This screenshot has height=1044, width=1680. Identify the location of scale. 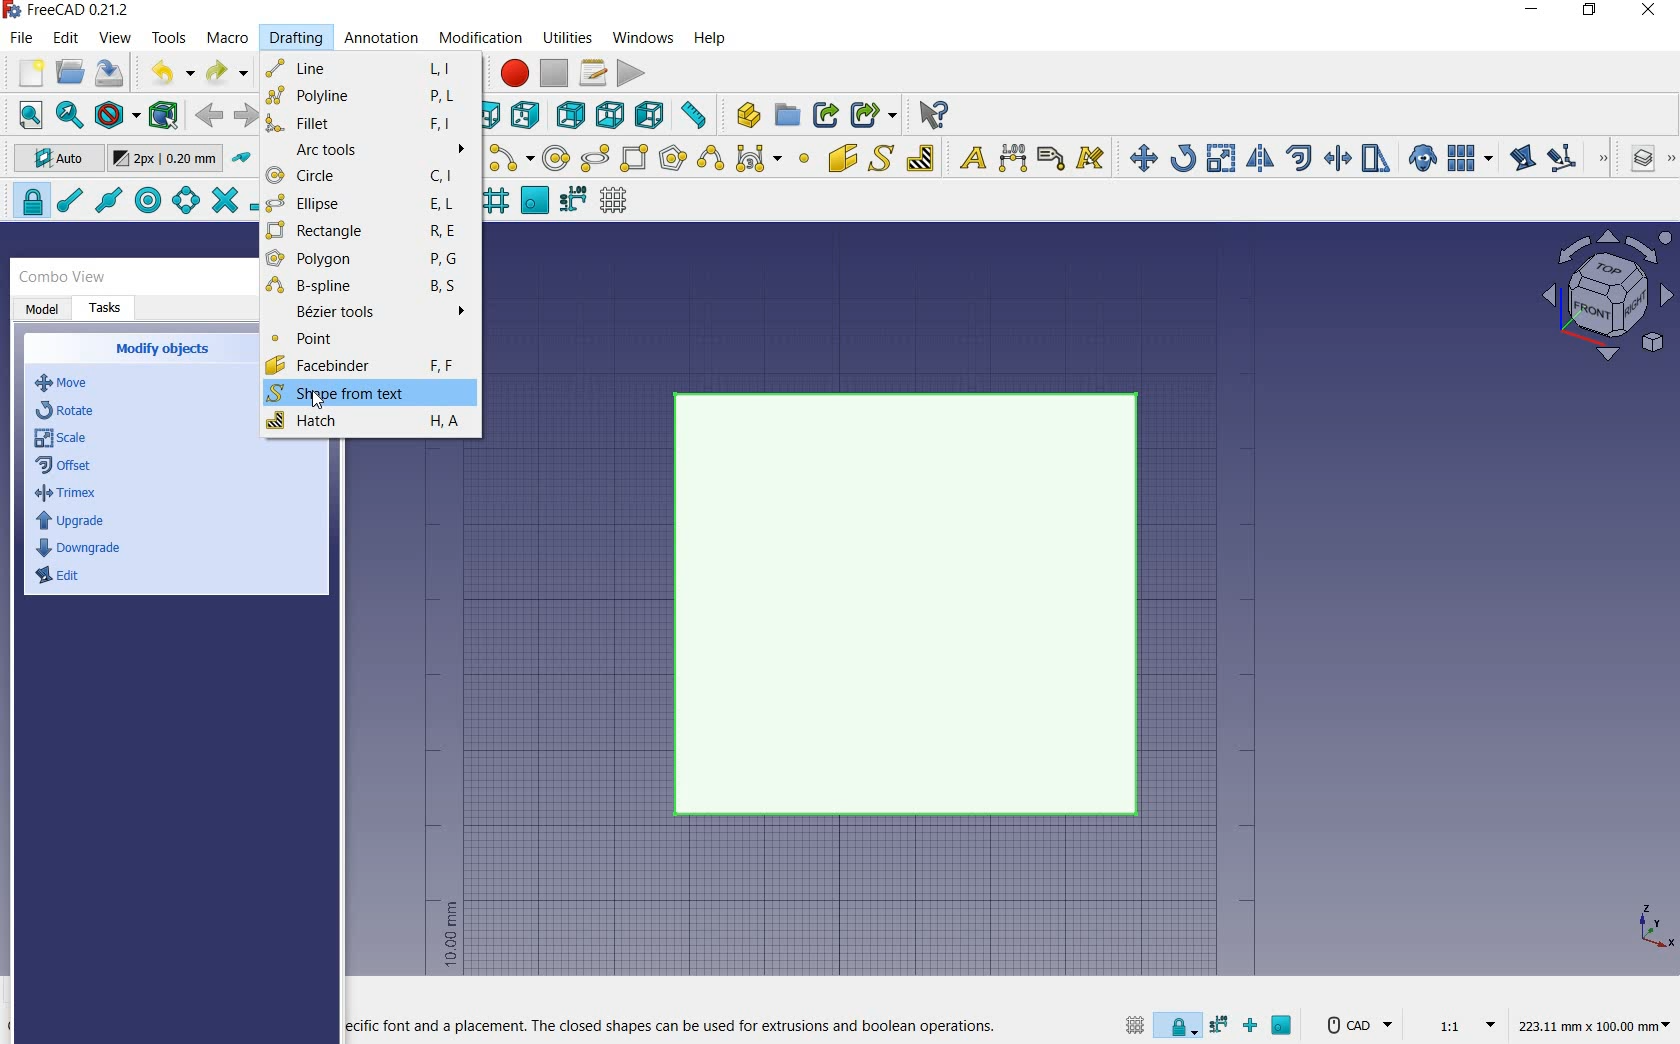
(1221, 160).